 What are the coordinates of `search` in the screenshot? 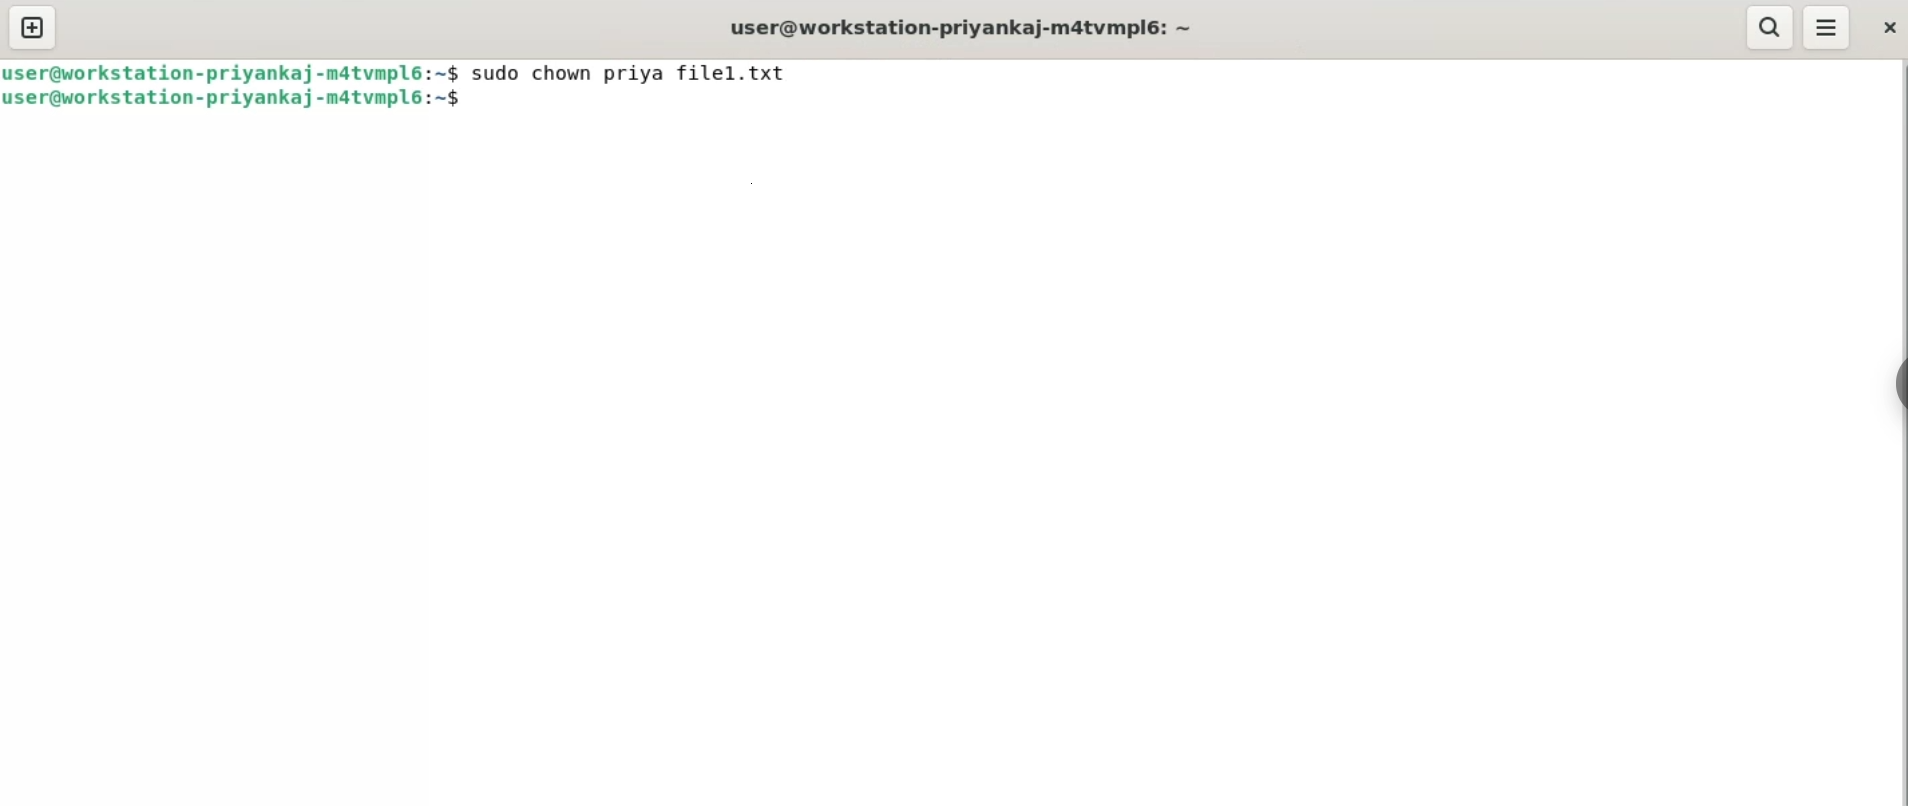 It's located at (1772, 28).